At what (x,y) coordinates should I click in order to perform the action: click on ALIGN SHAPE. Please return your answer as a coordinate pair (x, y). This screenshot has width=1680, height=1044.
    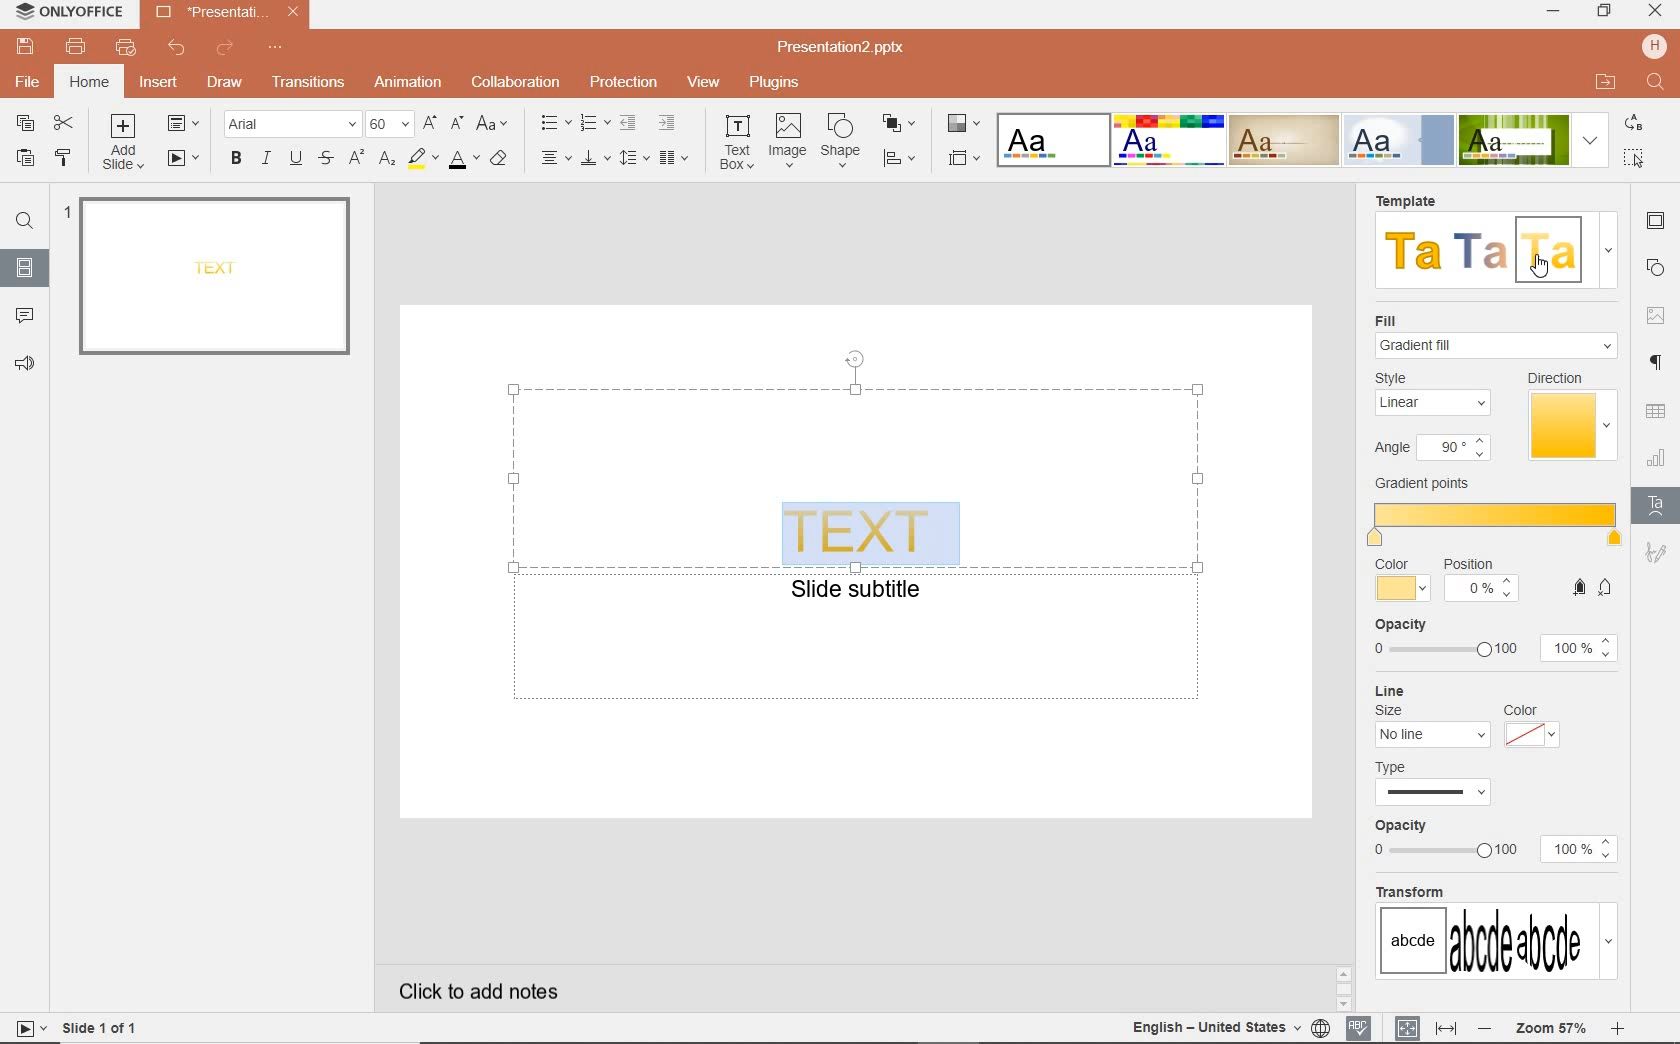
    Looking at the image, I should click on (905, 161).